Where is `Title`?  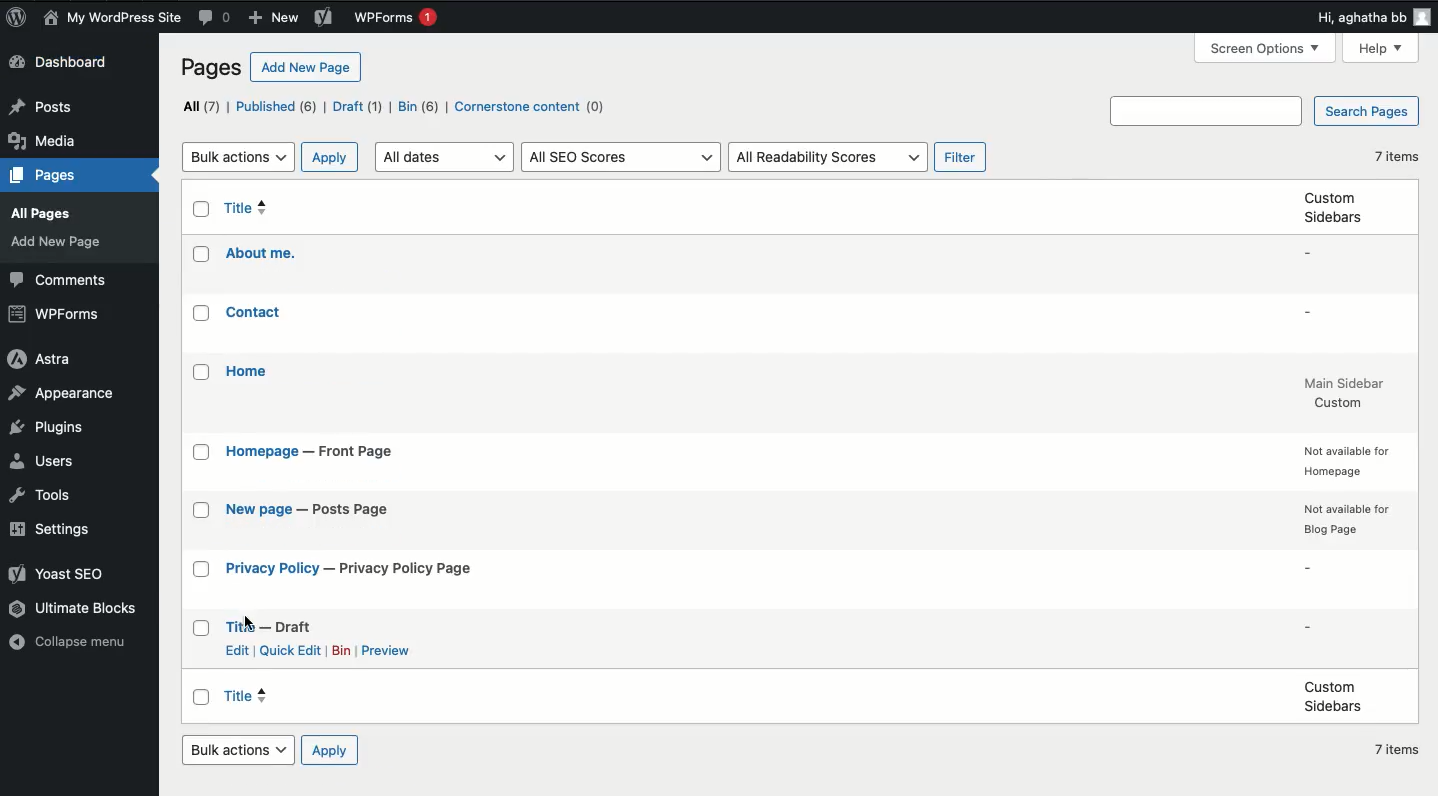 Title is located at coordinates (309, 451).